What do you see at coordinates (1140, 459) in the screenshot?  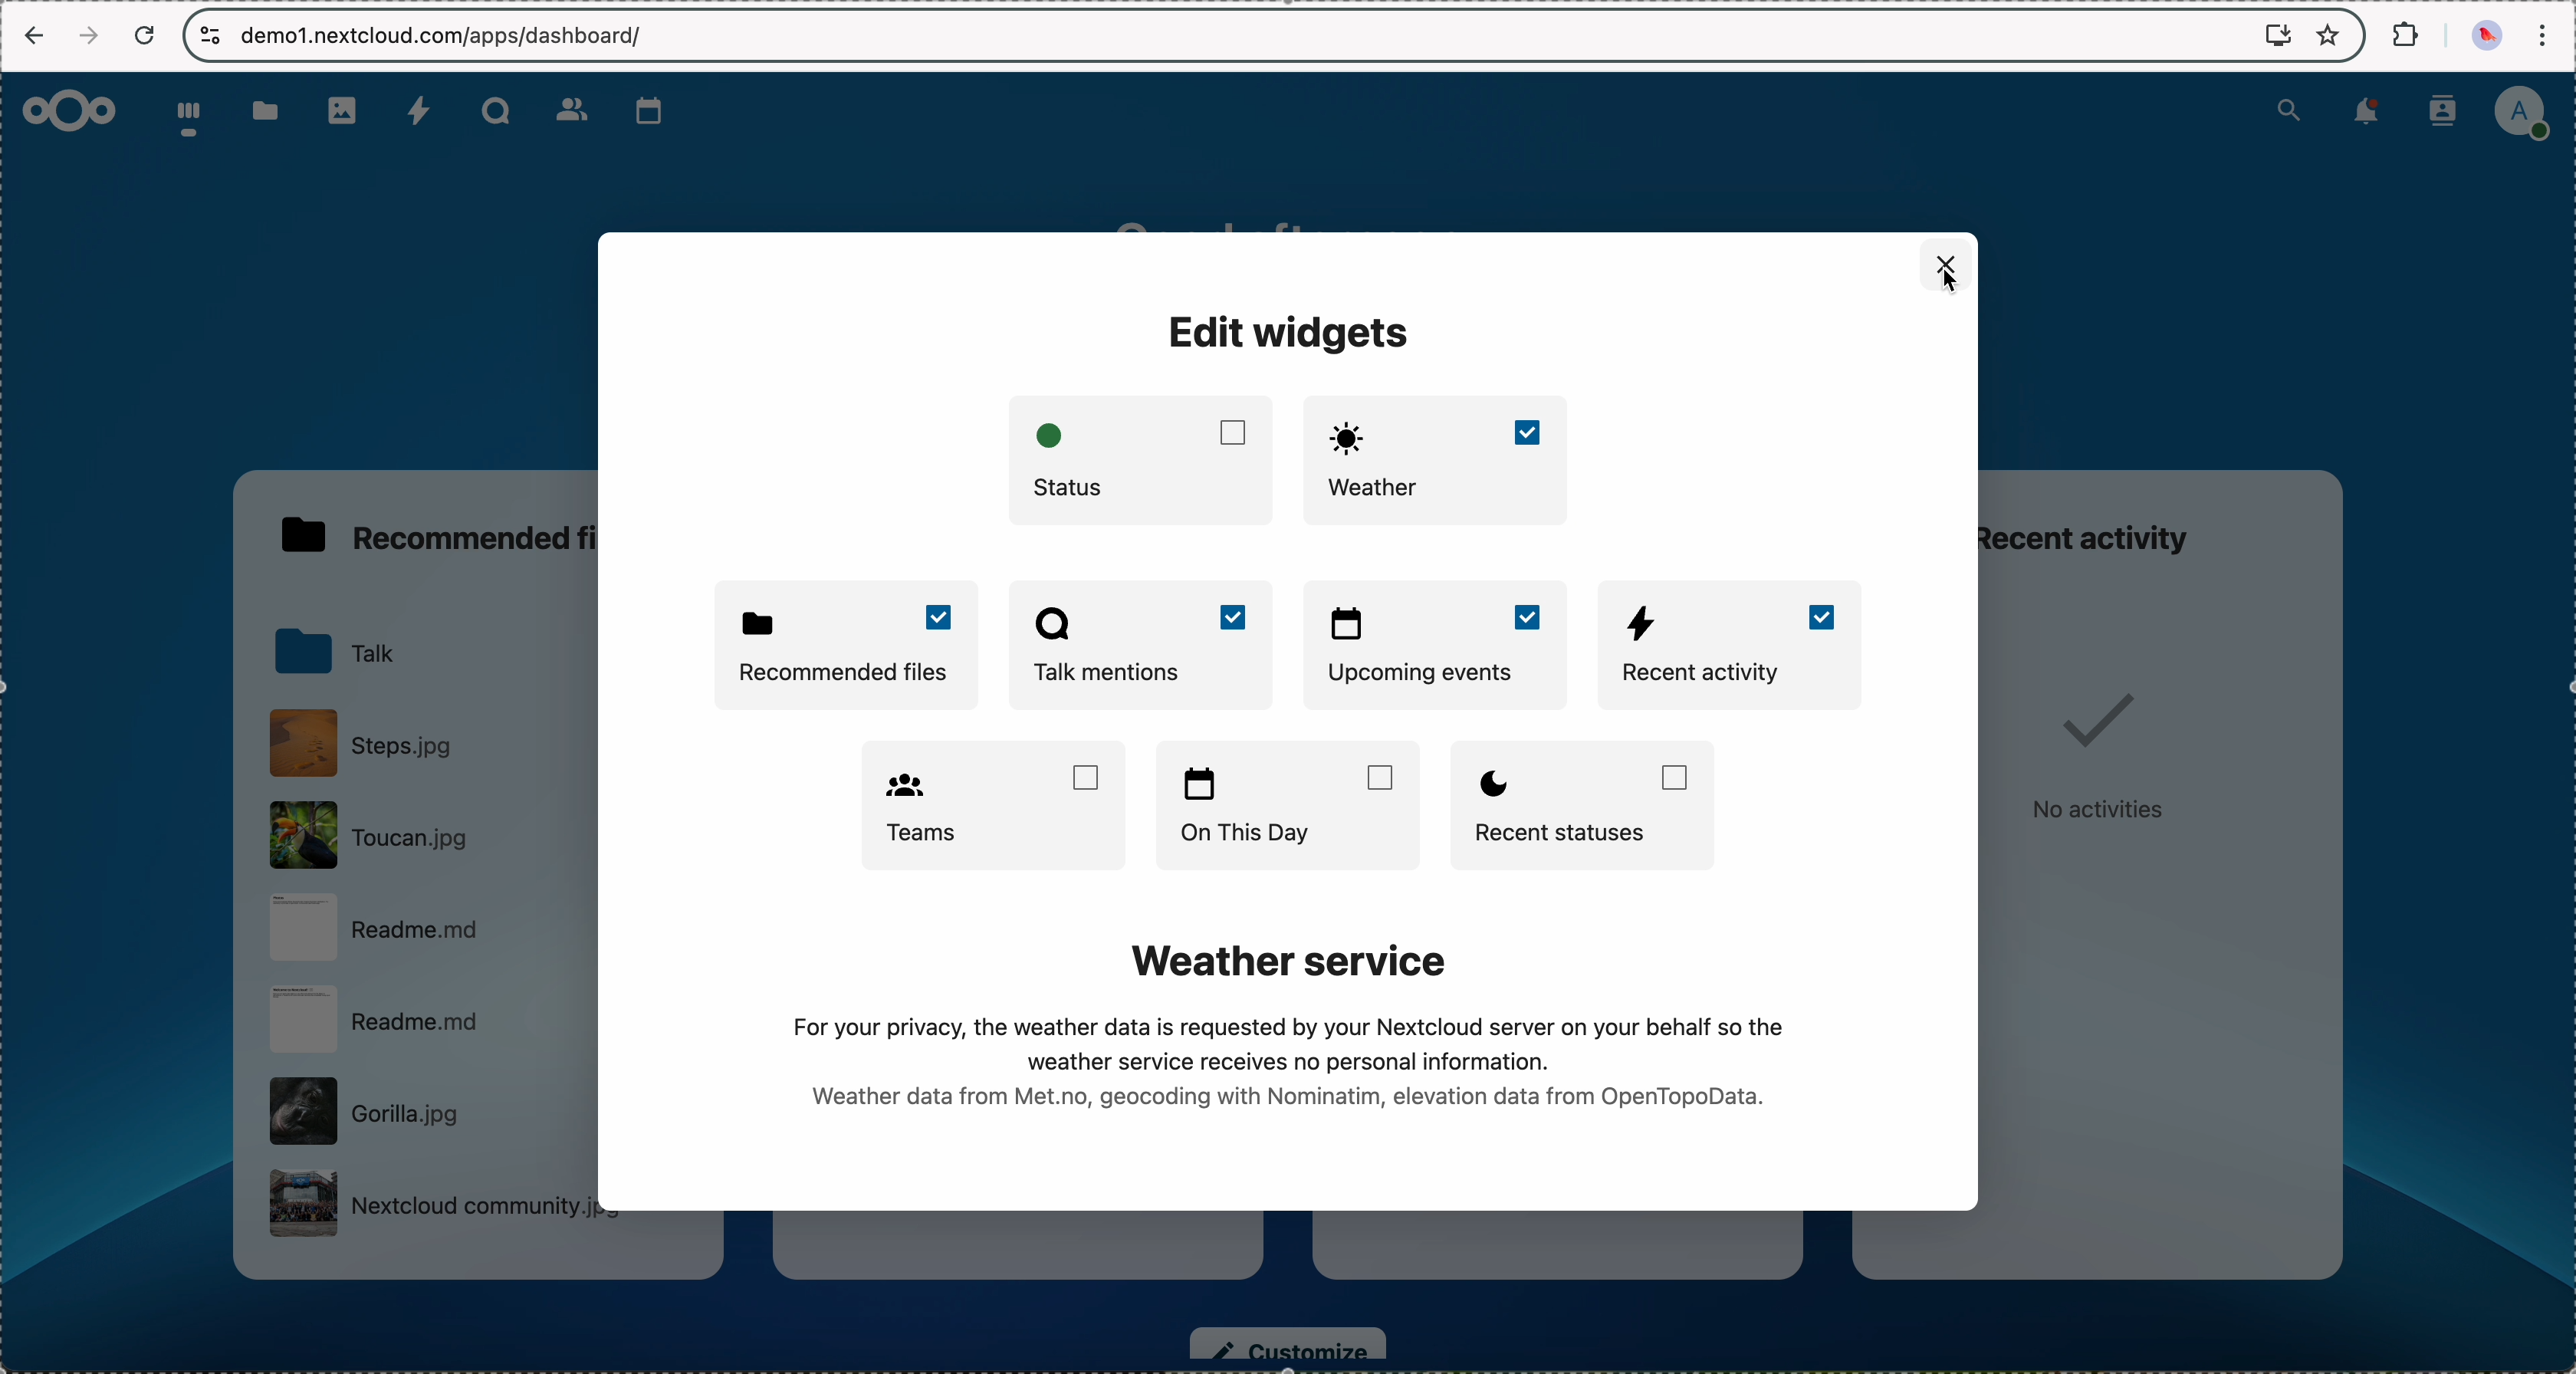 I see `status` at bounding box center [1140, 459].